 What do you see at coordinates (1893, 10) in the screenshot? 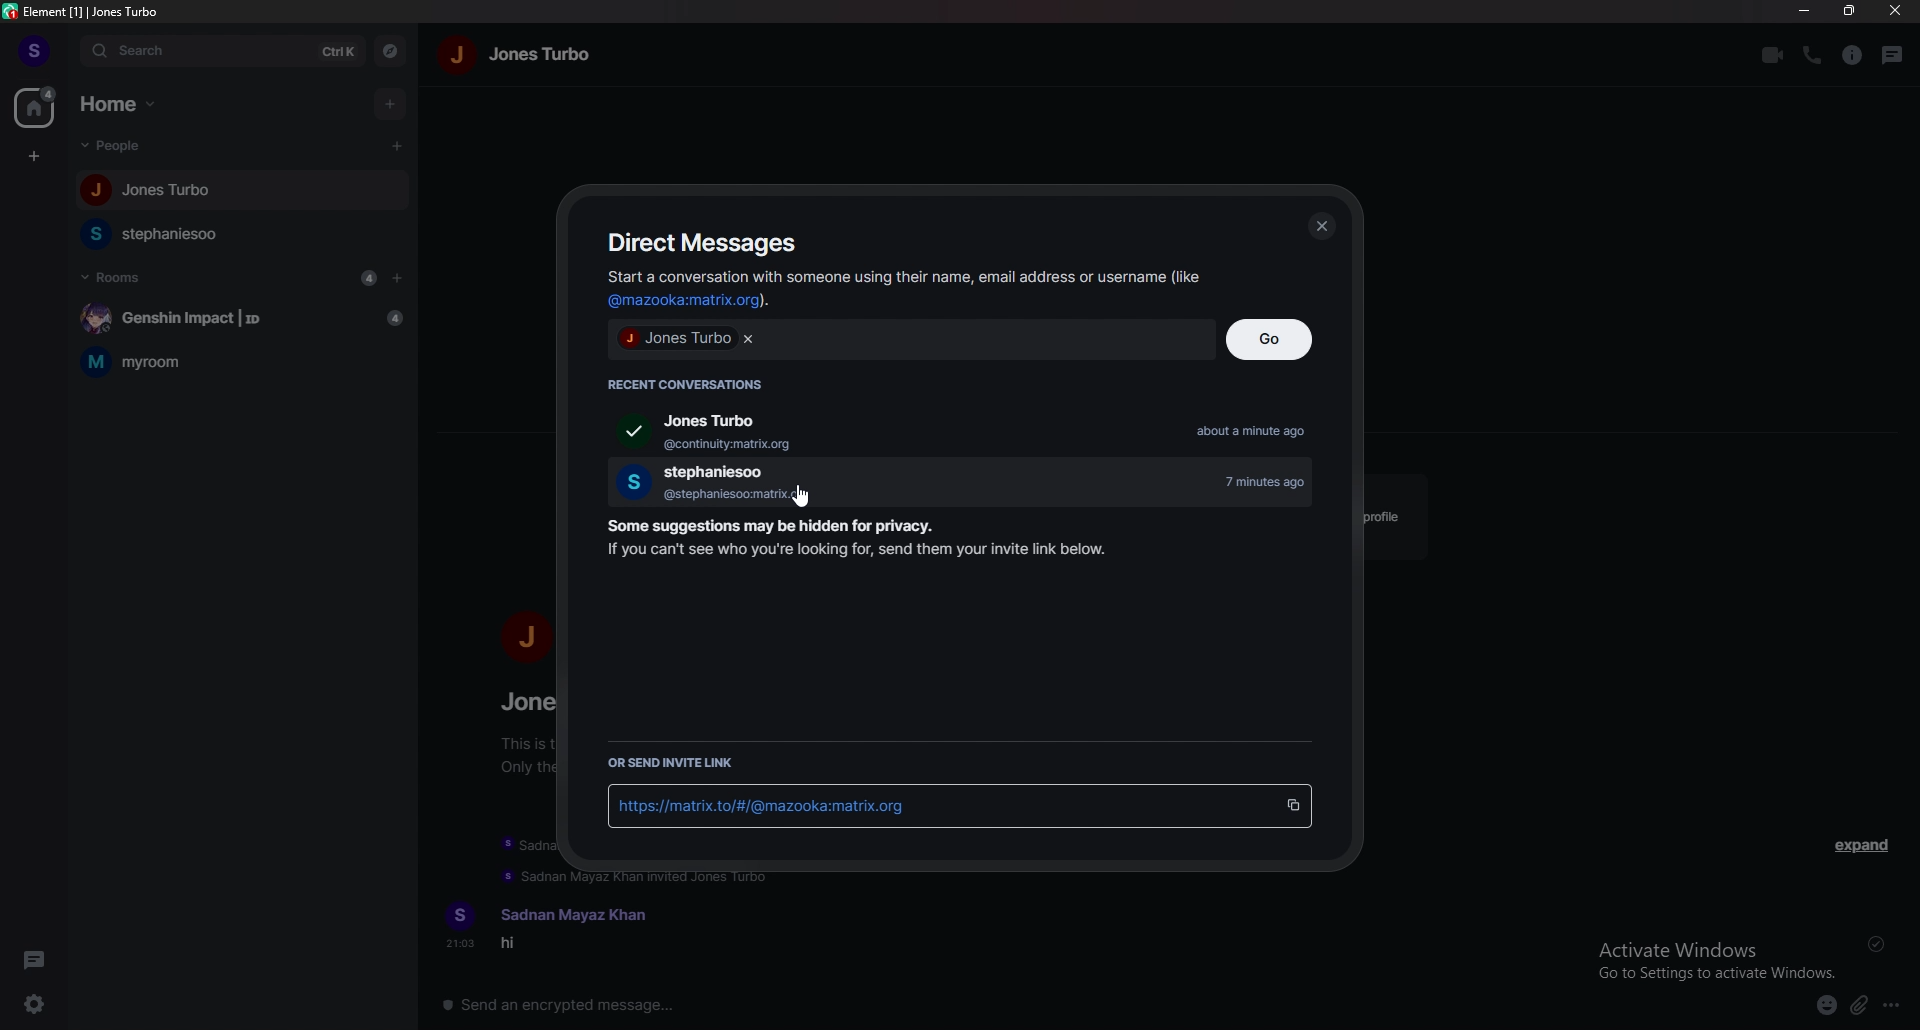
I see `close` at bounding box center [1893, 10].